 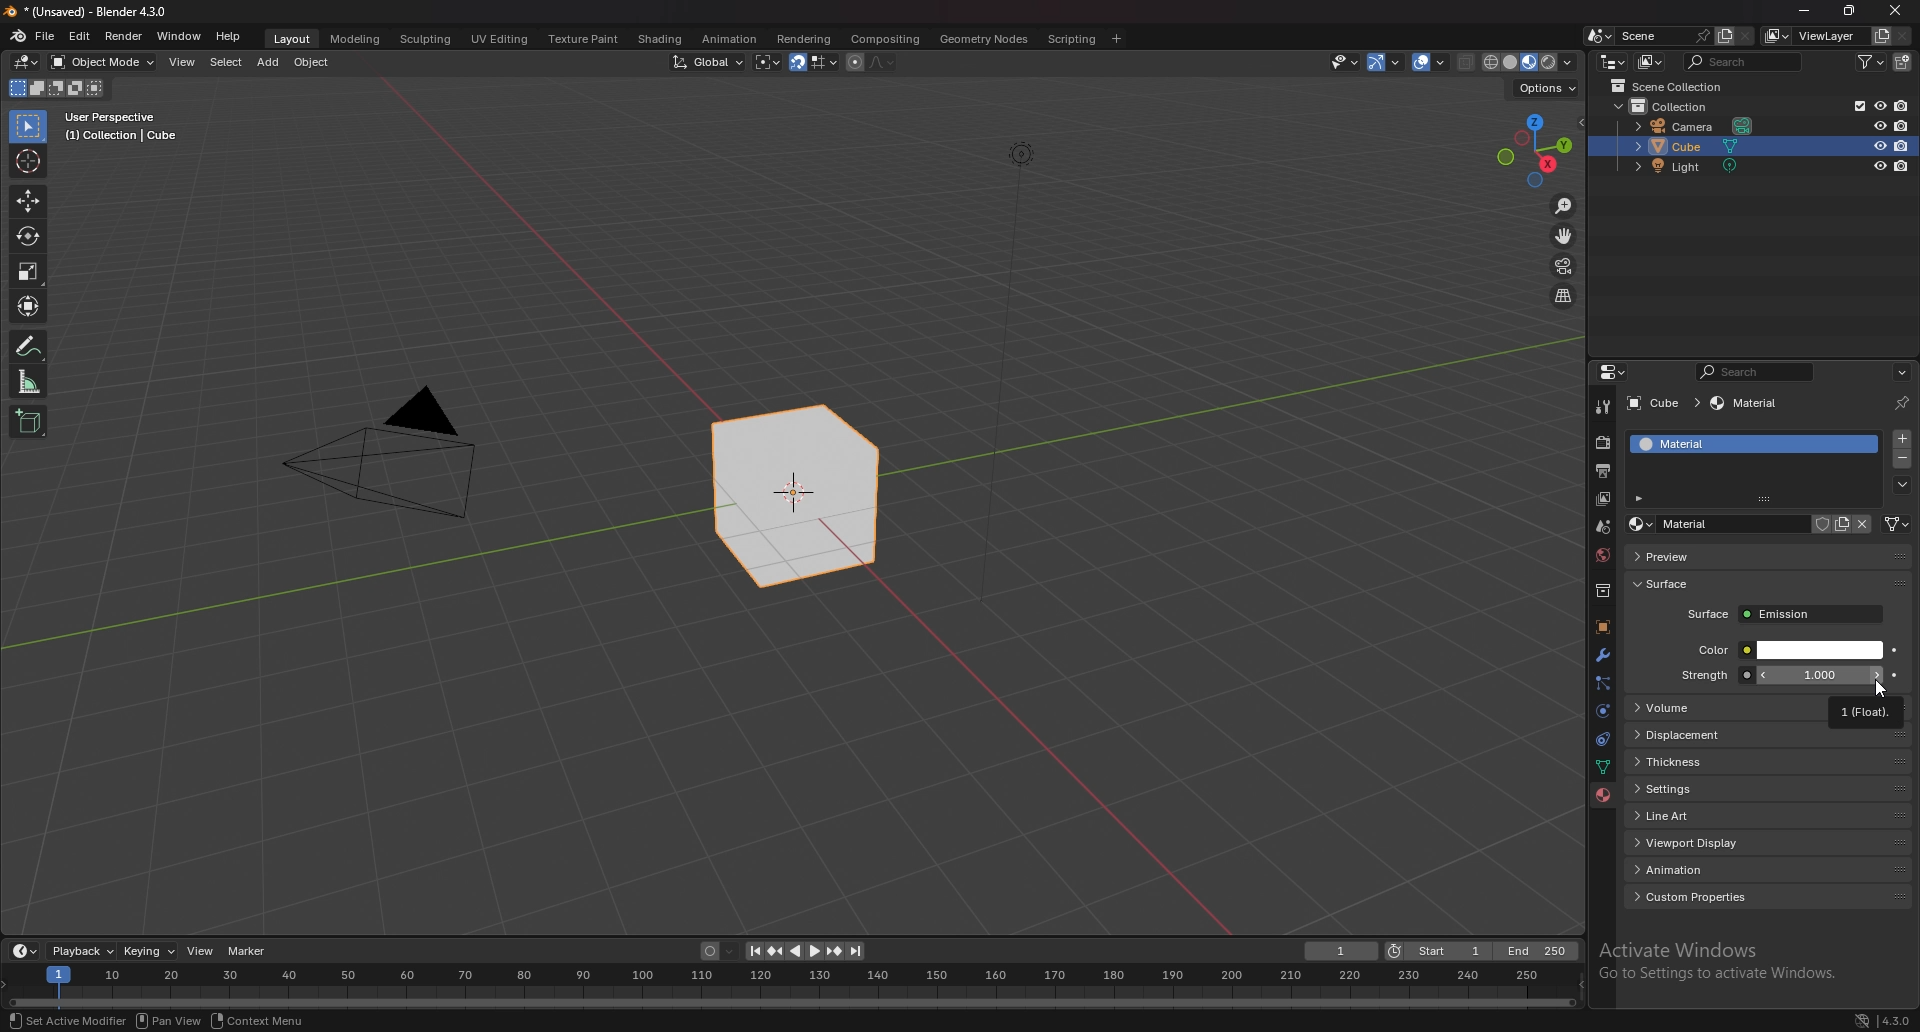 I want to click on Activate Windows Go to Settings to activate Windows., so click(x=1722, y=963).